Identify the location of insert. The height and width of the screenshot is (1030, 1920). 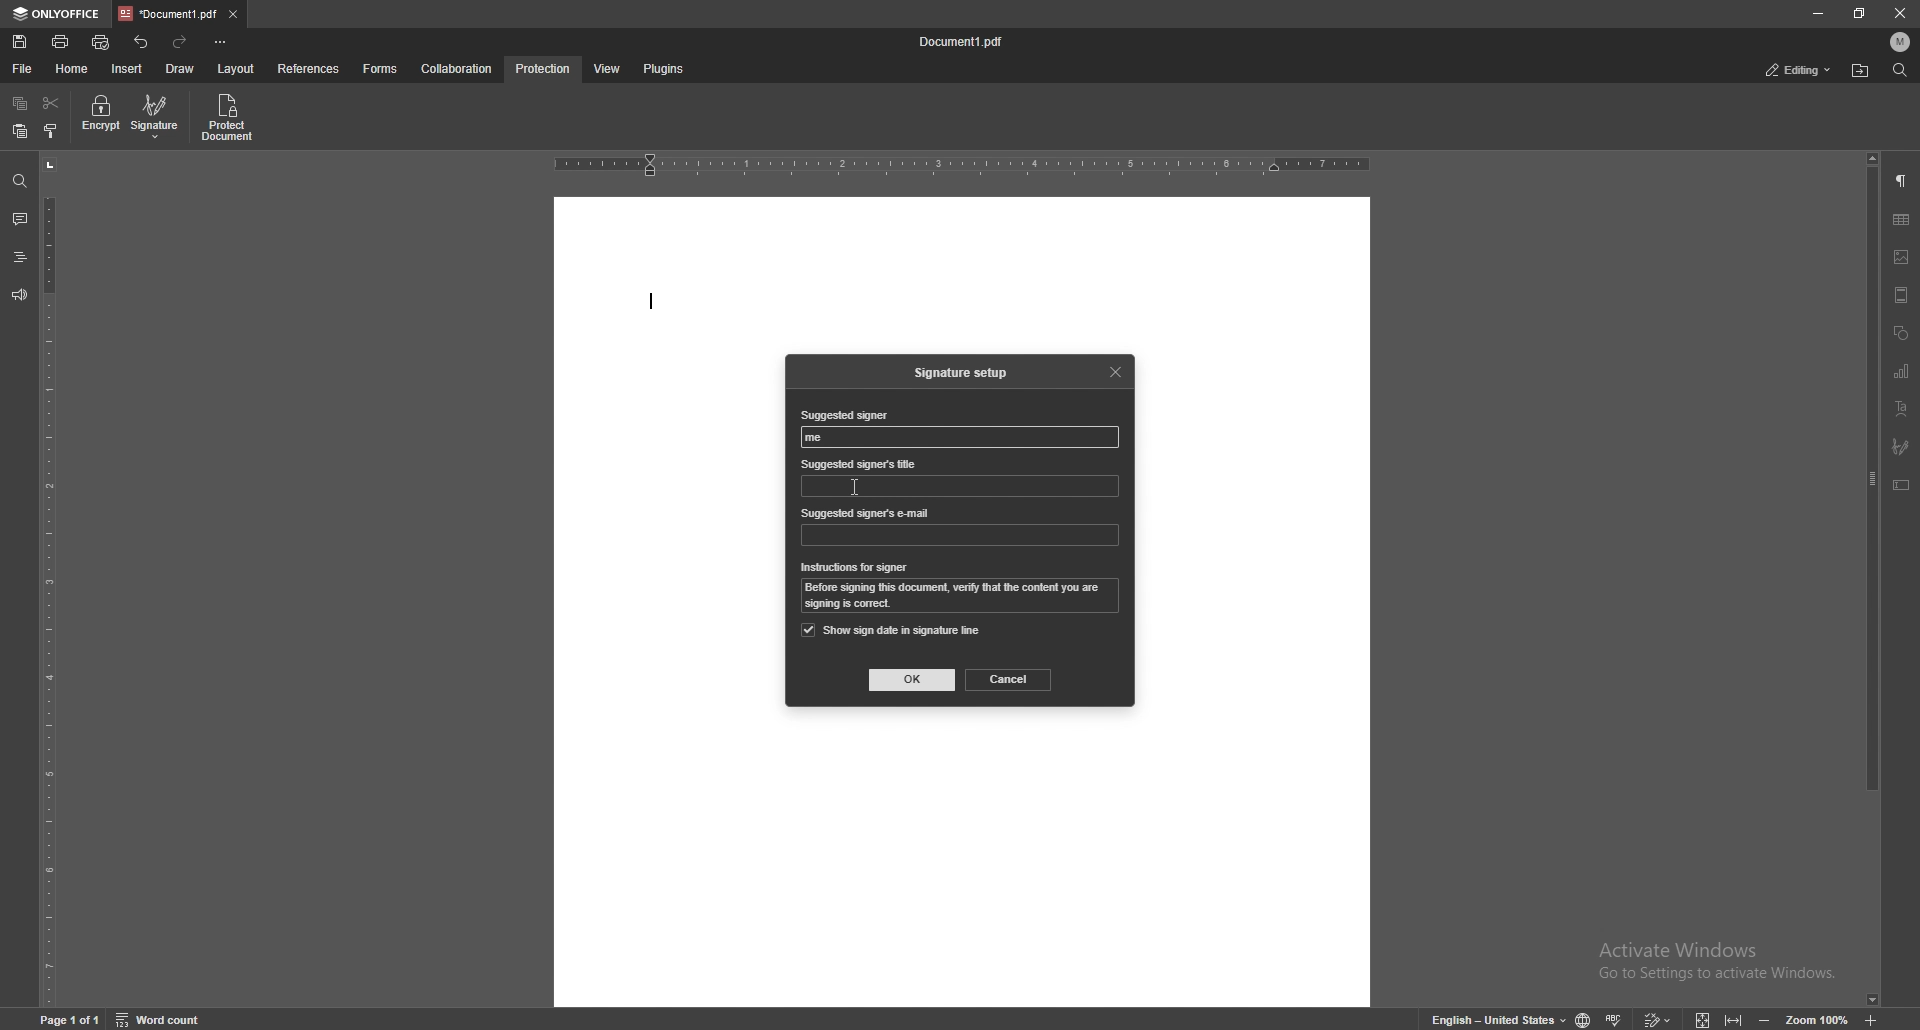
(129, 69).